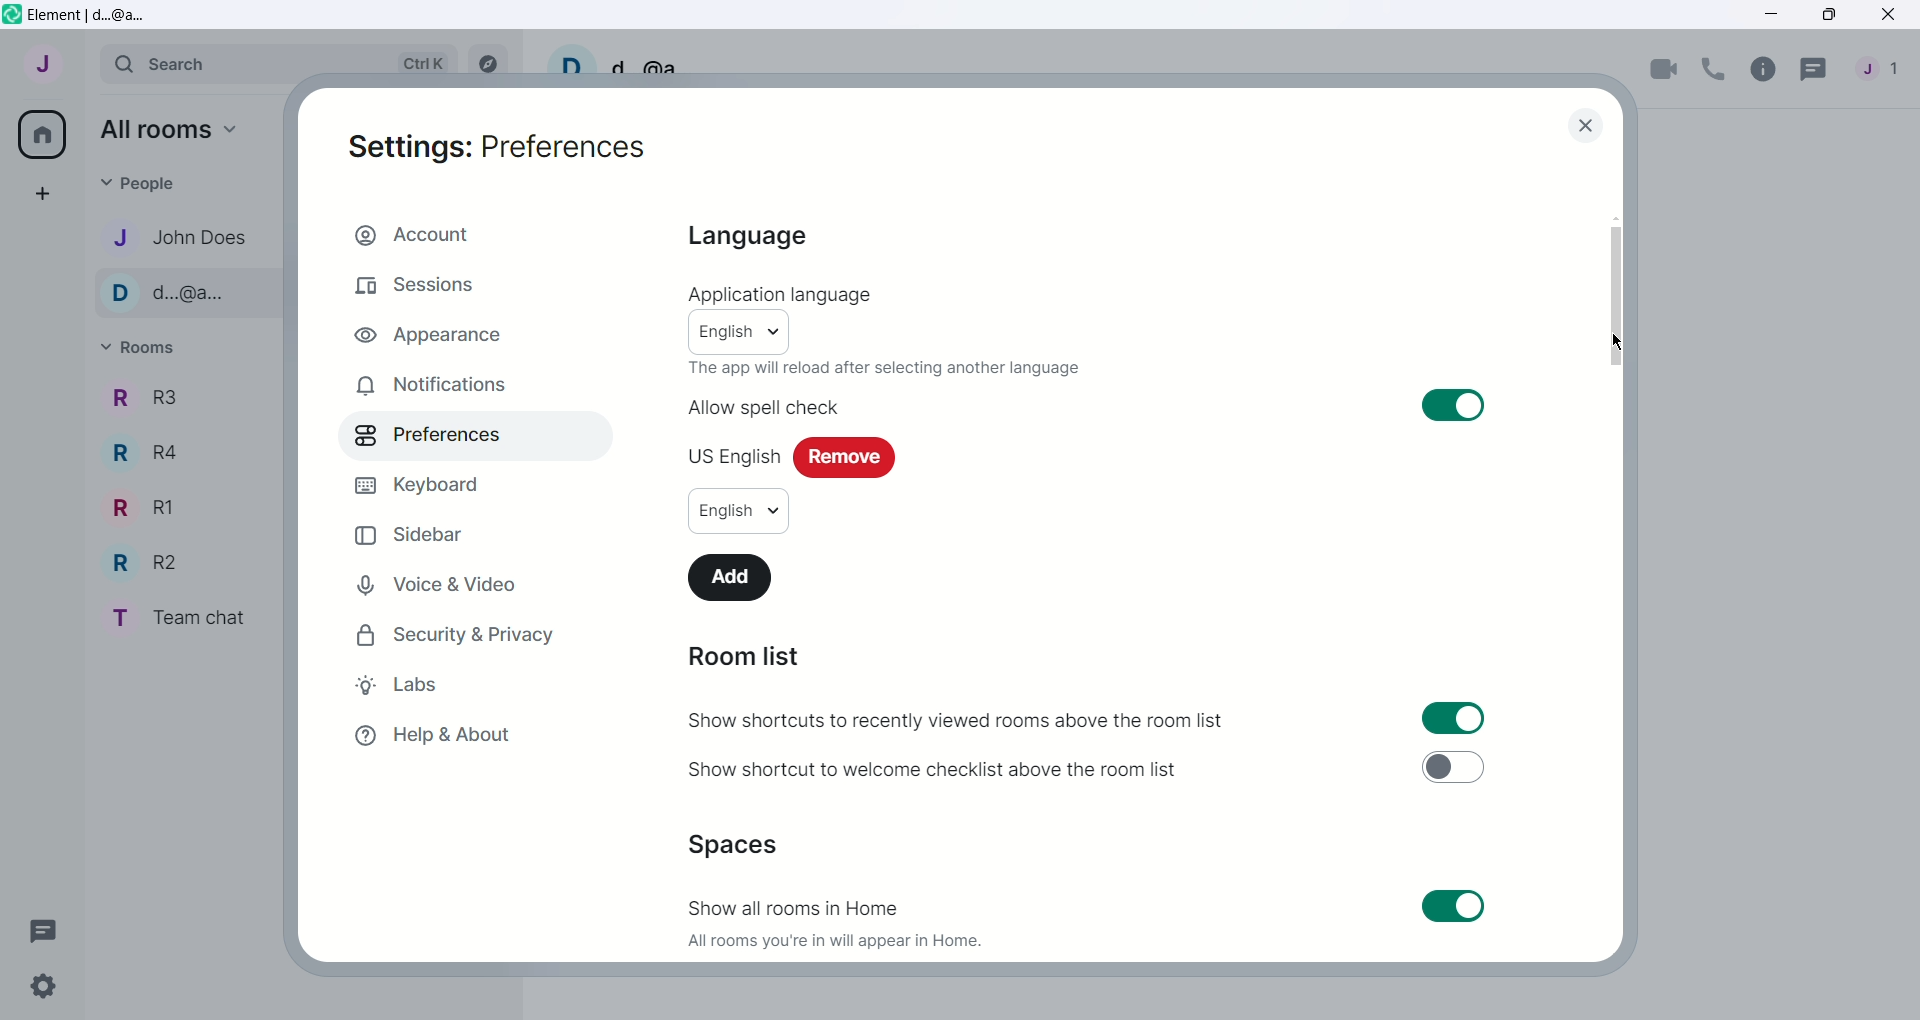  What do you see at coordinates (44, 930) in the screenshot?
I see `Threads` at bounding box center [44, 930].